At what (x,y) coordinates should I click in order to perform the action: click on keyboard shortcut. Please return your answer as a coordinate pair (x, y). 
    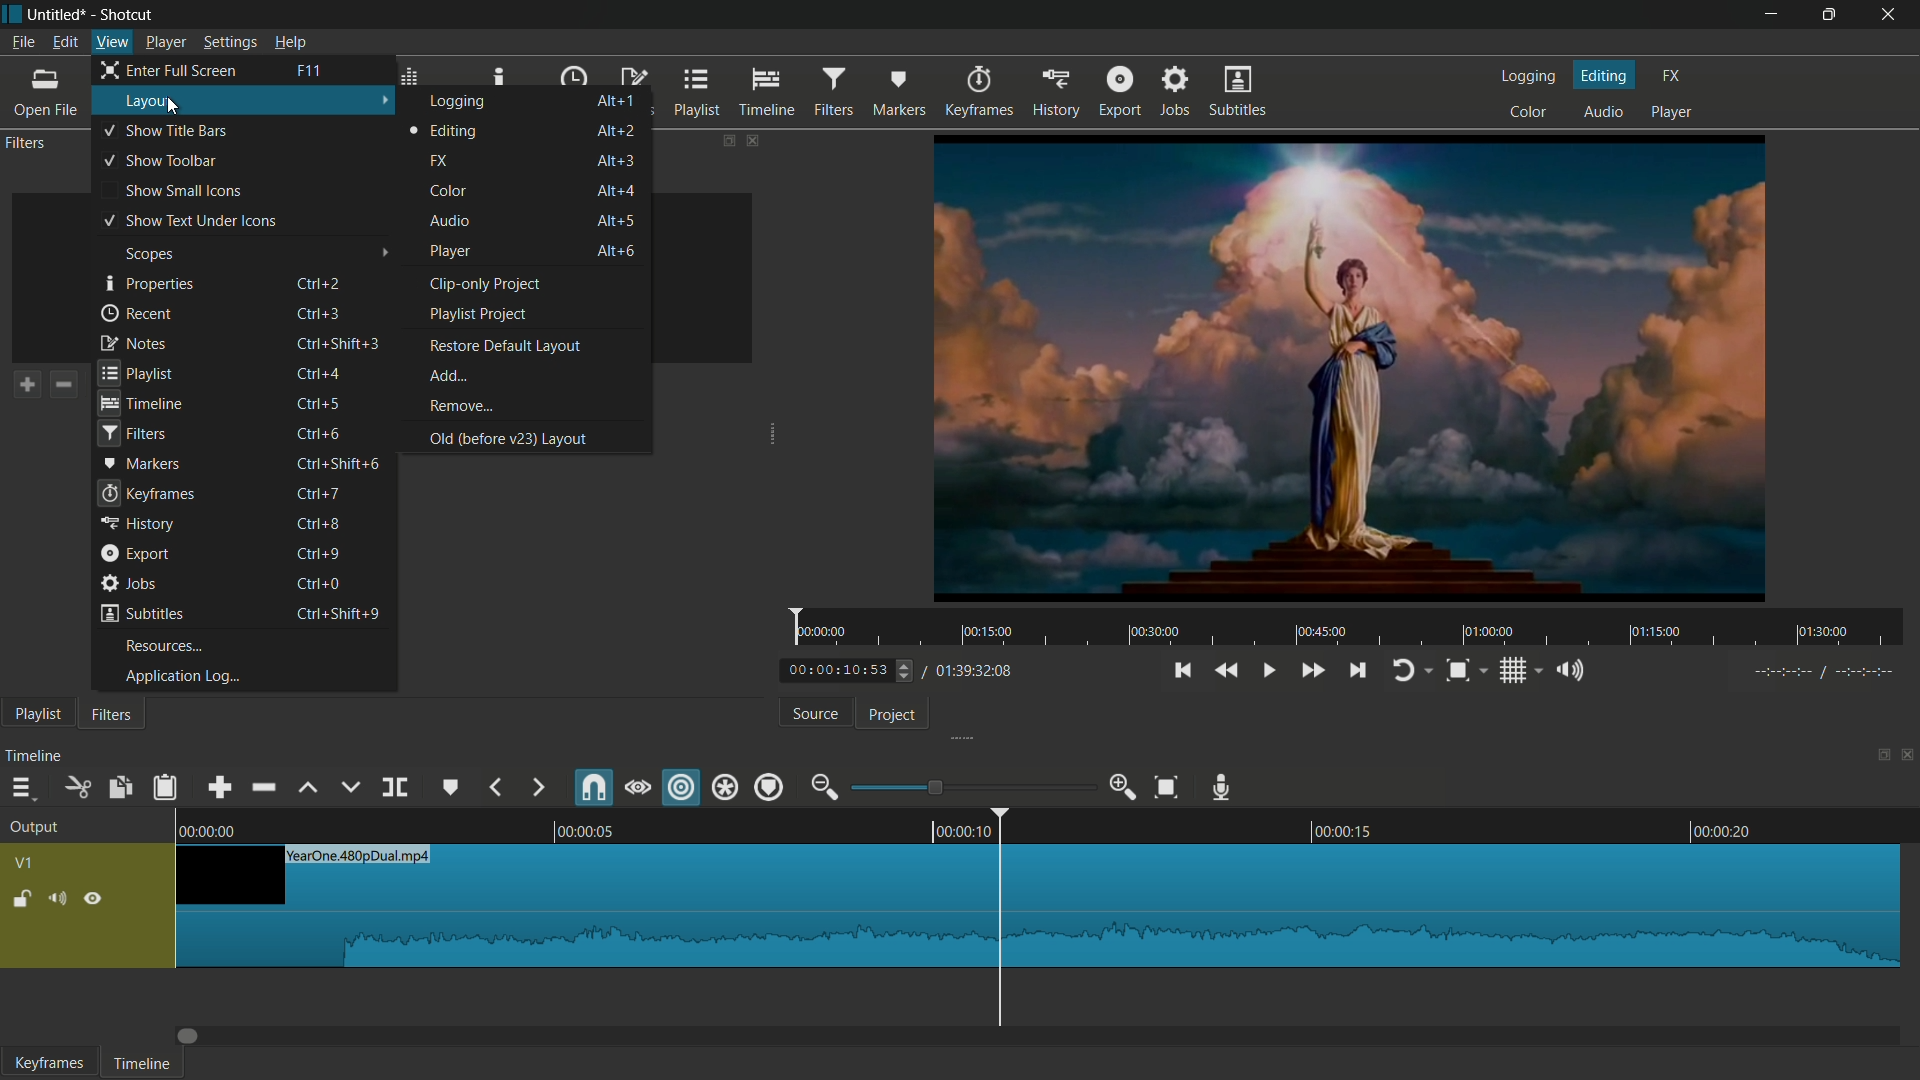
    Looking at the image, I should click on (318, 522).